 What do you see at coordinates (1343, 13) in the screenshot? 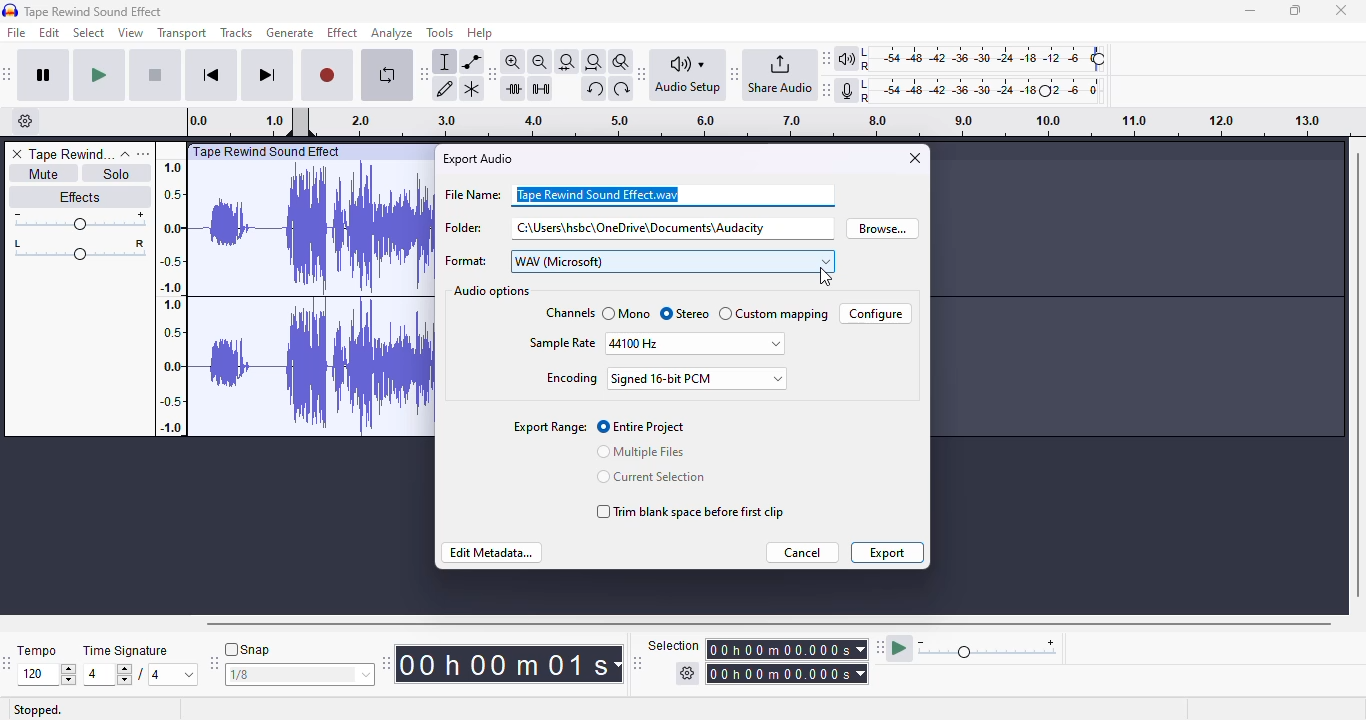
I see `Close` at bounding box center [1343, 13].